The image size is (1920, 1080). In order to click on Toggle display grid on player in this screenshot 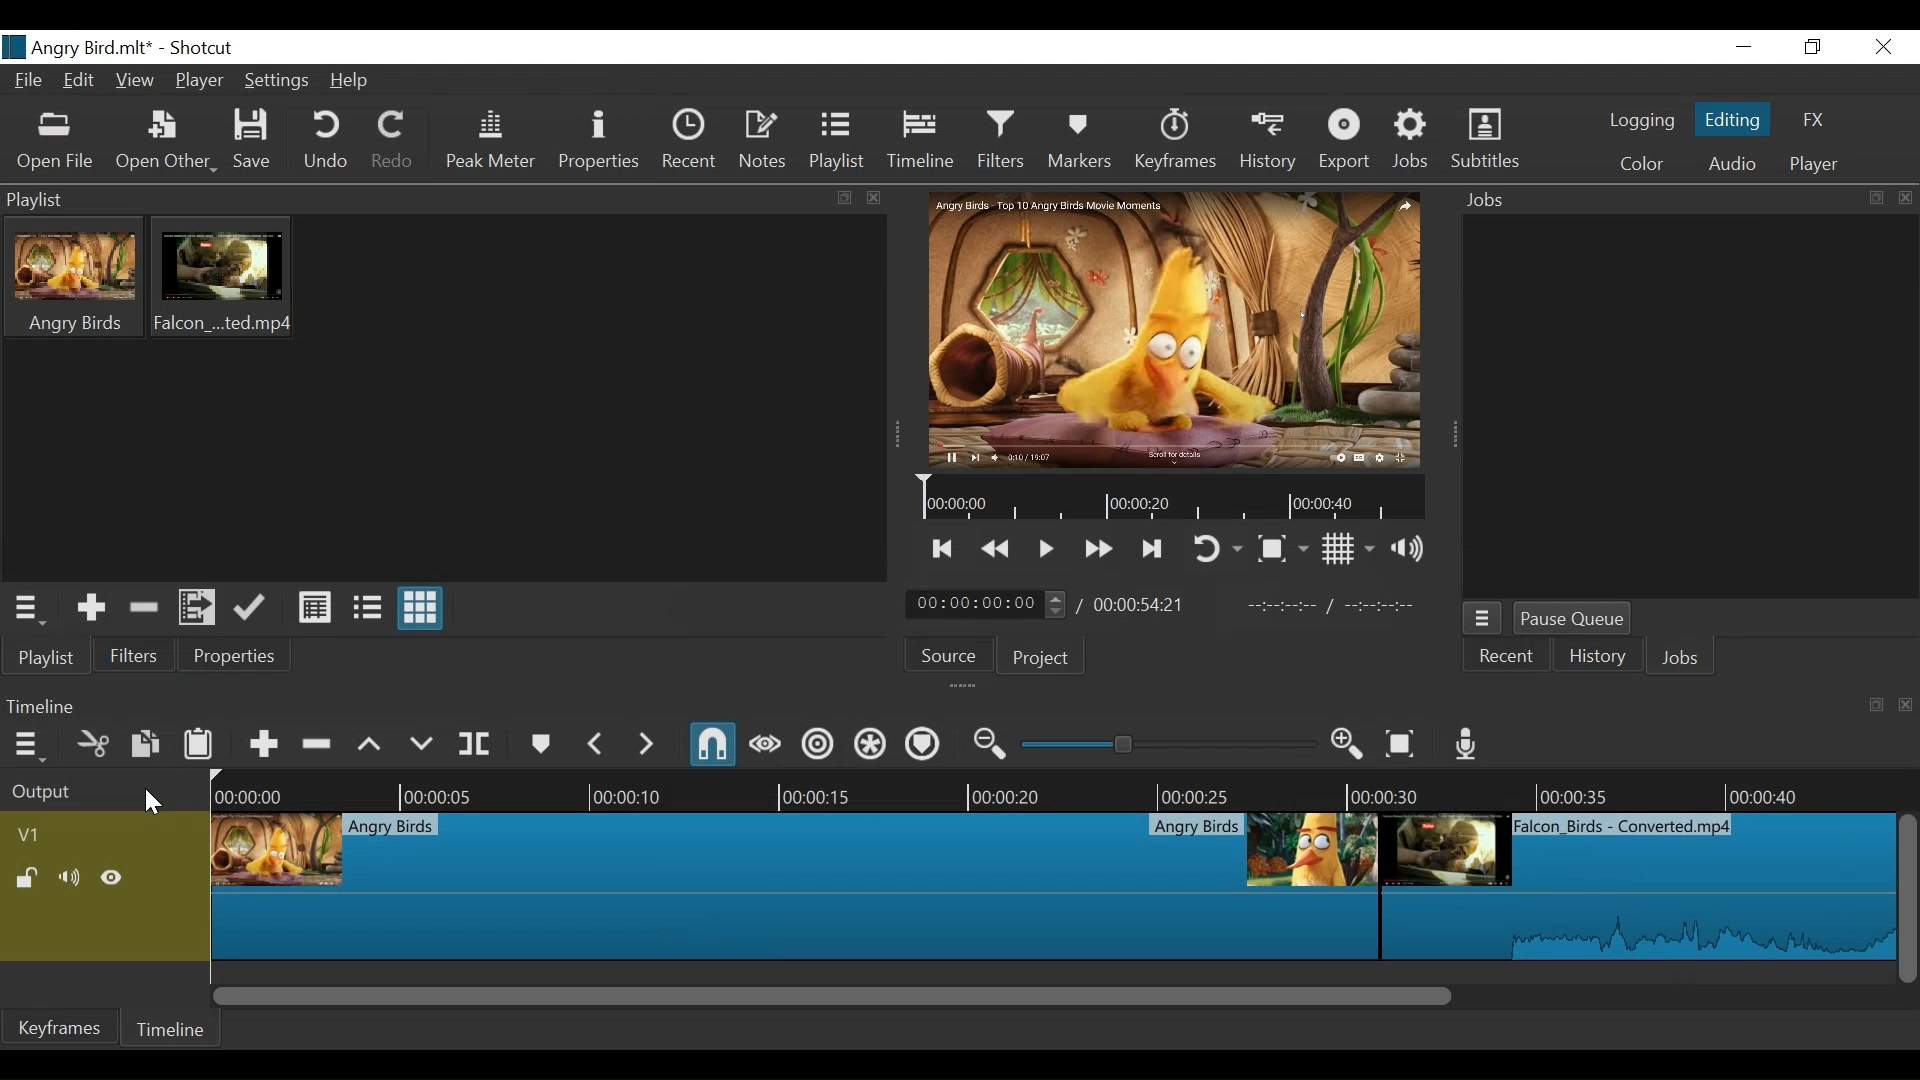, I will do `click(1351, 551)`.